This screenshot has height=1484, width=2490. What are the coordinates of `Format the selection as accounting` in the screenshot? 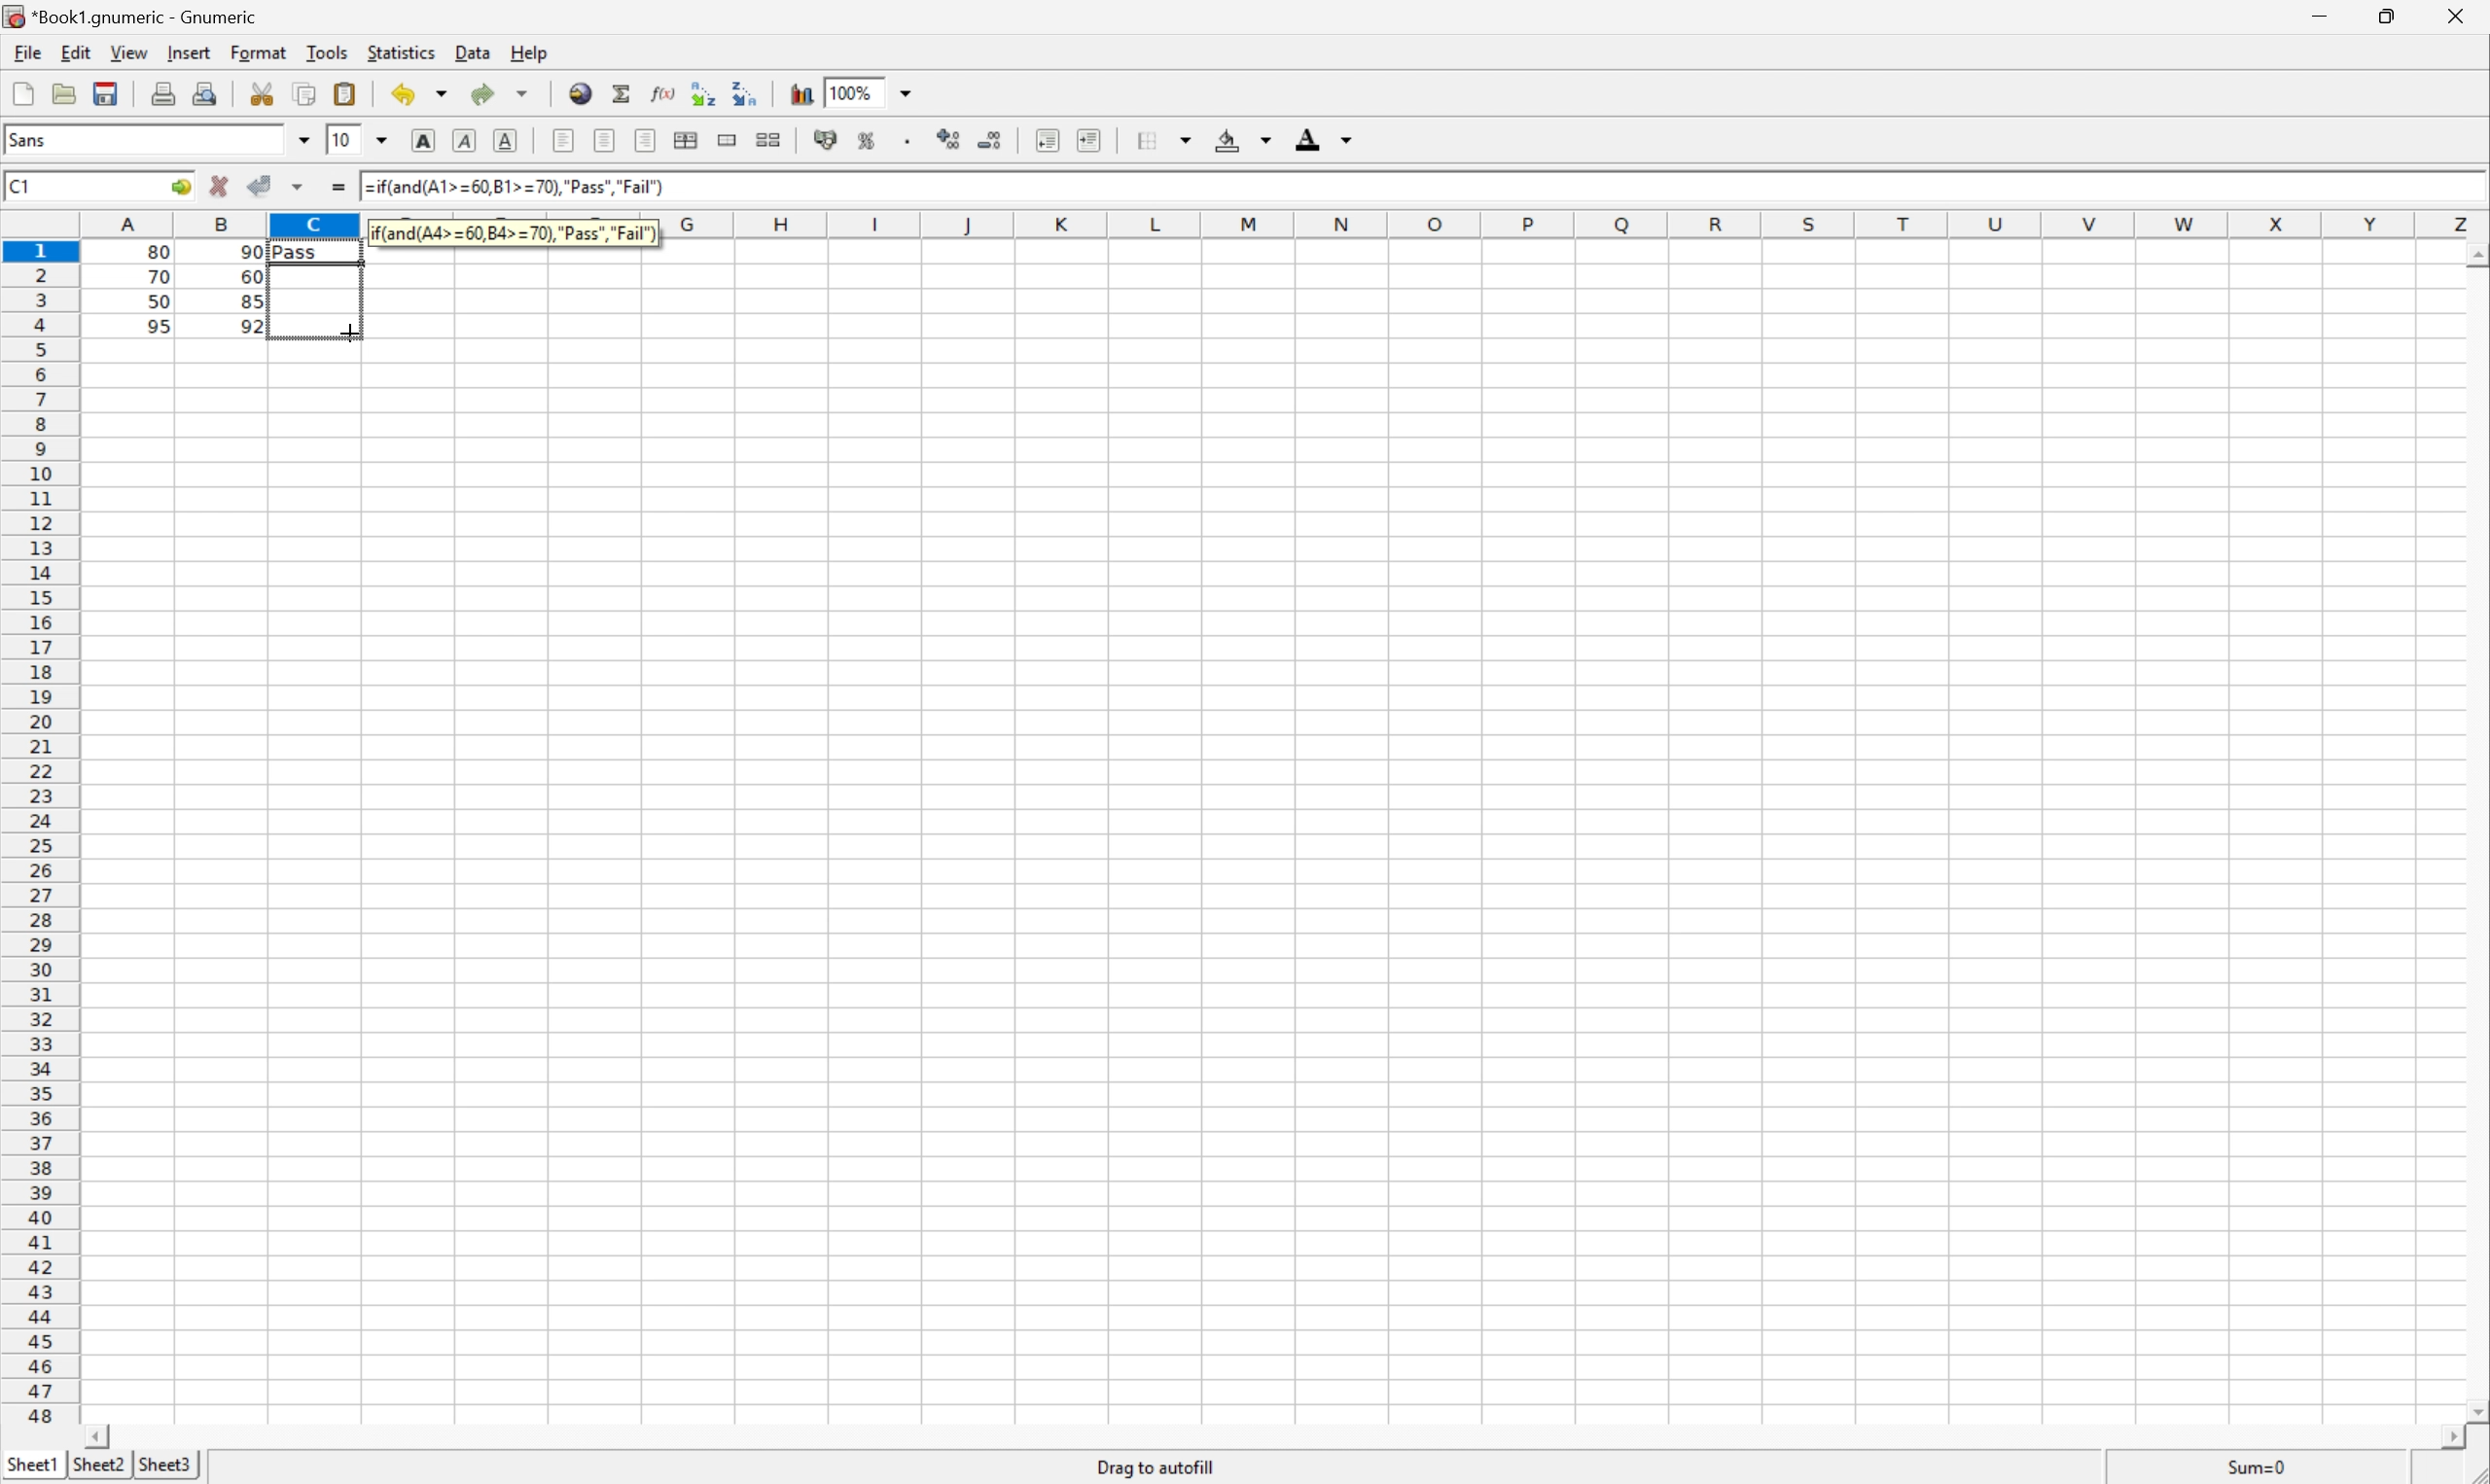 It's located at (825, 140).